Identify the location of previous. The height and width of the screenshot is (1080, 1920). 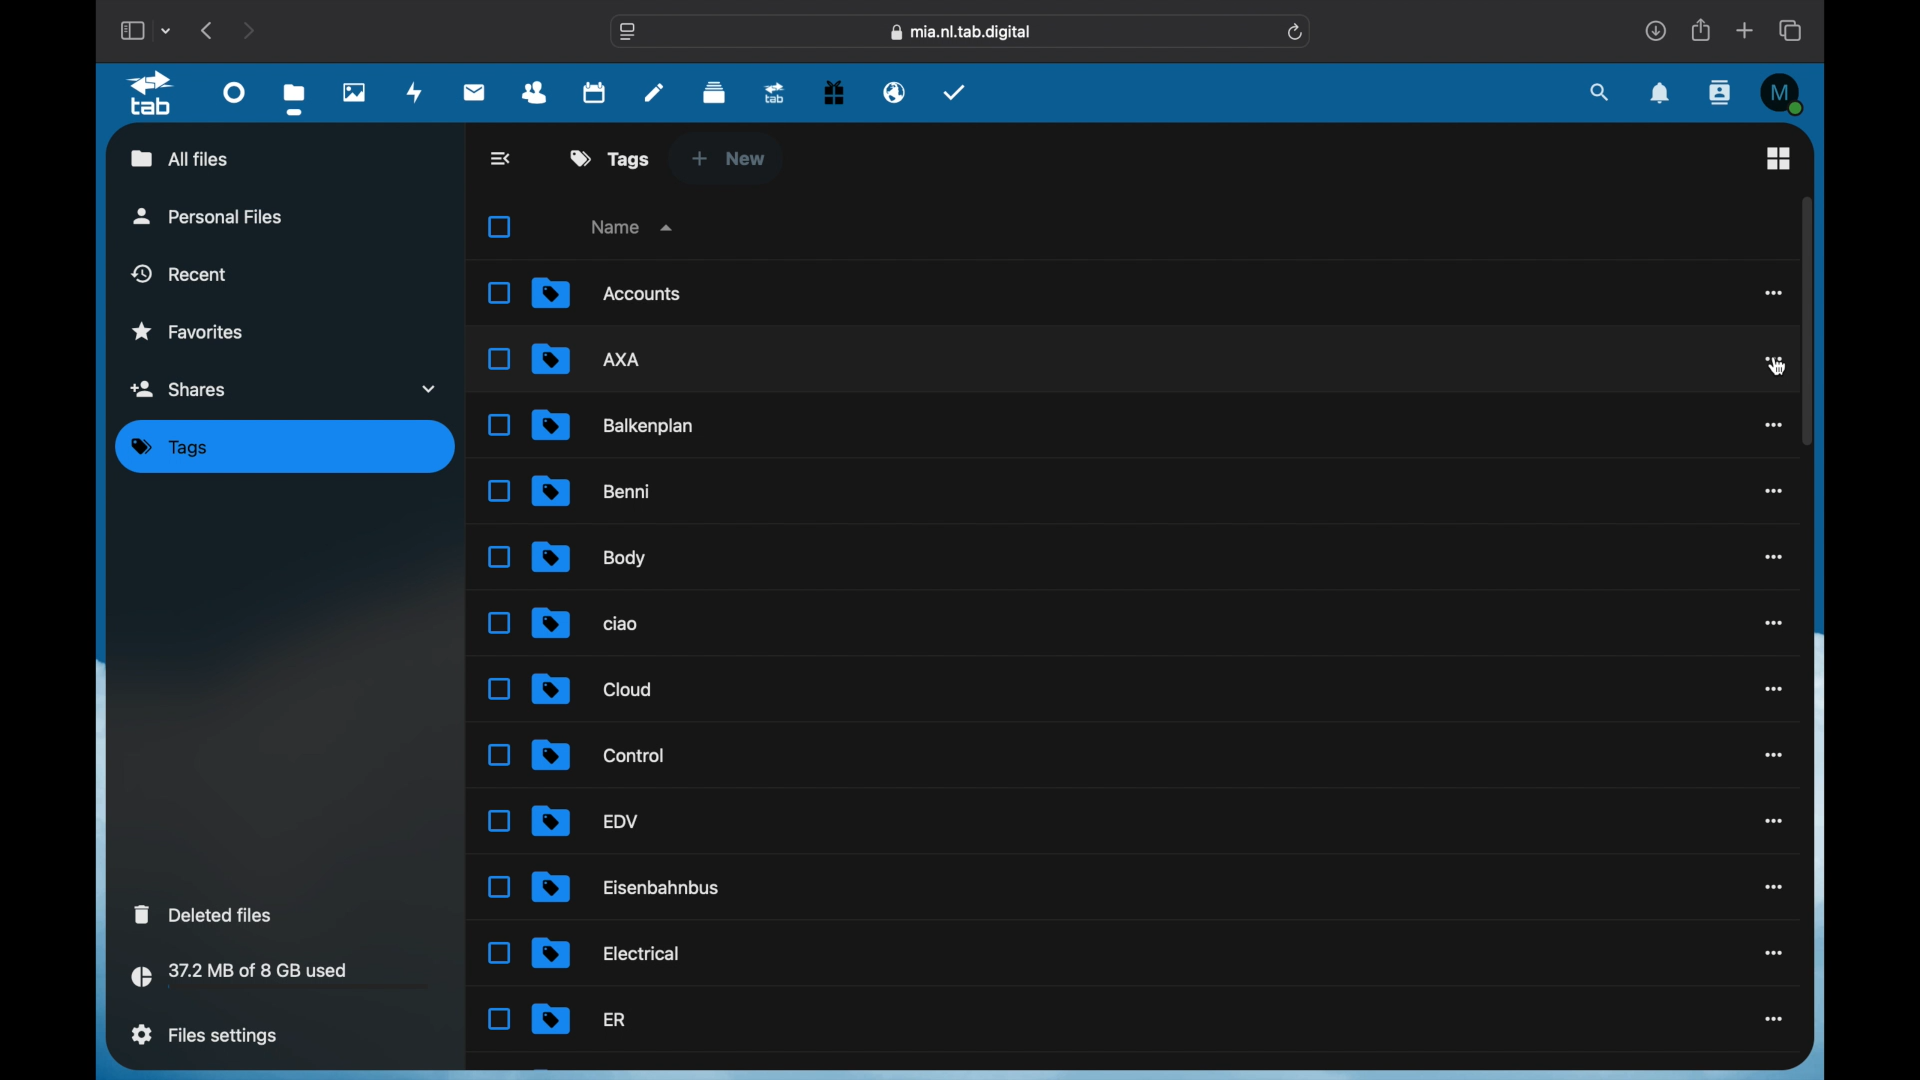
(208, 29).